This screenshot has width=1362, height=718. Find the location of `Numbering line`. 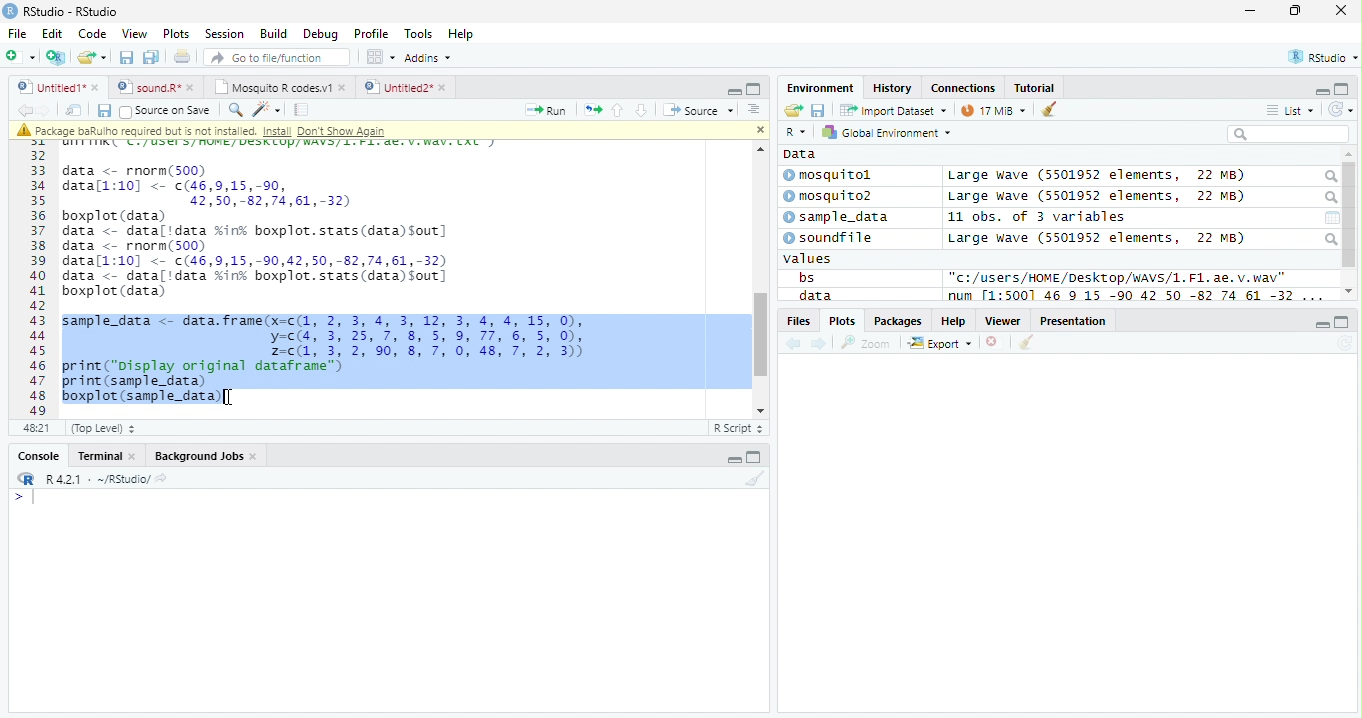

Numbering line is located at coordinates (37, 278).